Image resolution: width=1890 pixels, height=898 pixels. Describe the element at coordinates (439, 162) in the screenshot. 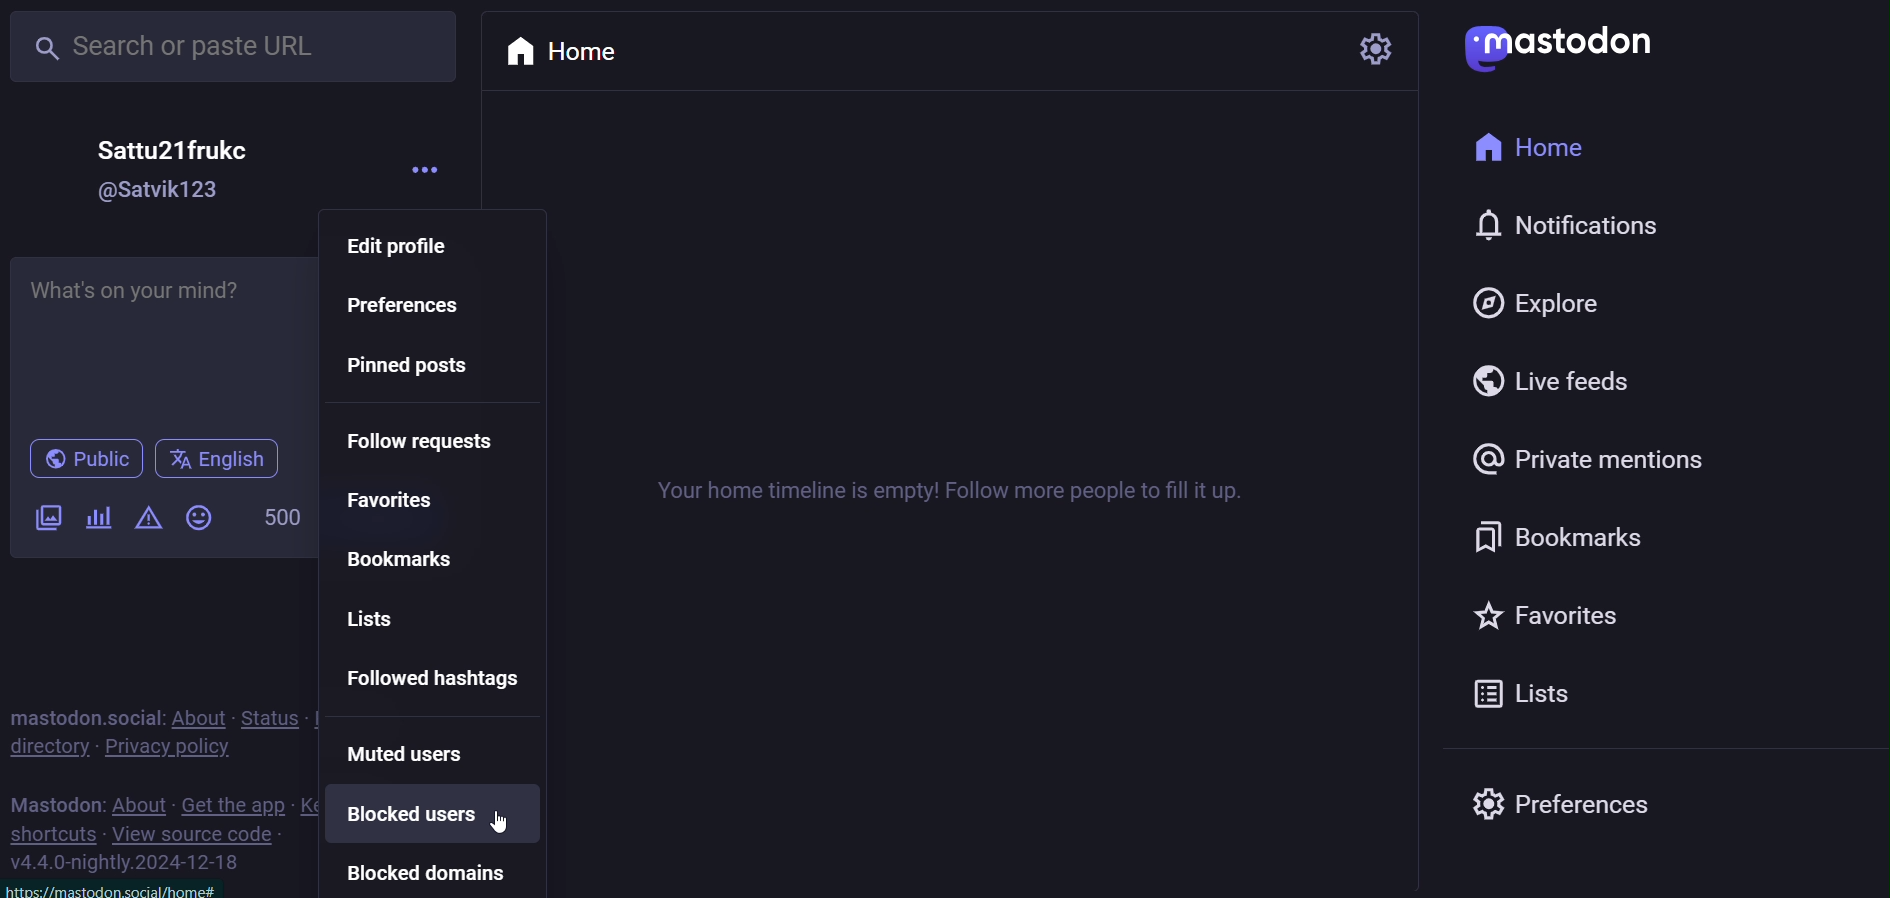

I see `menu` at that location.